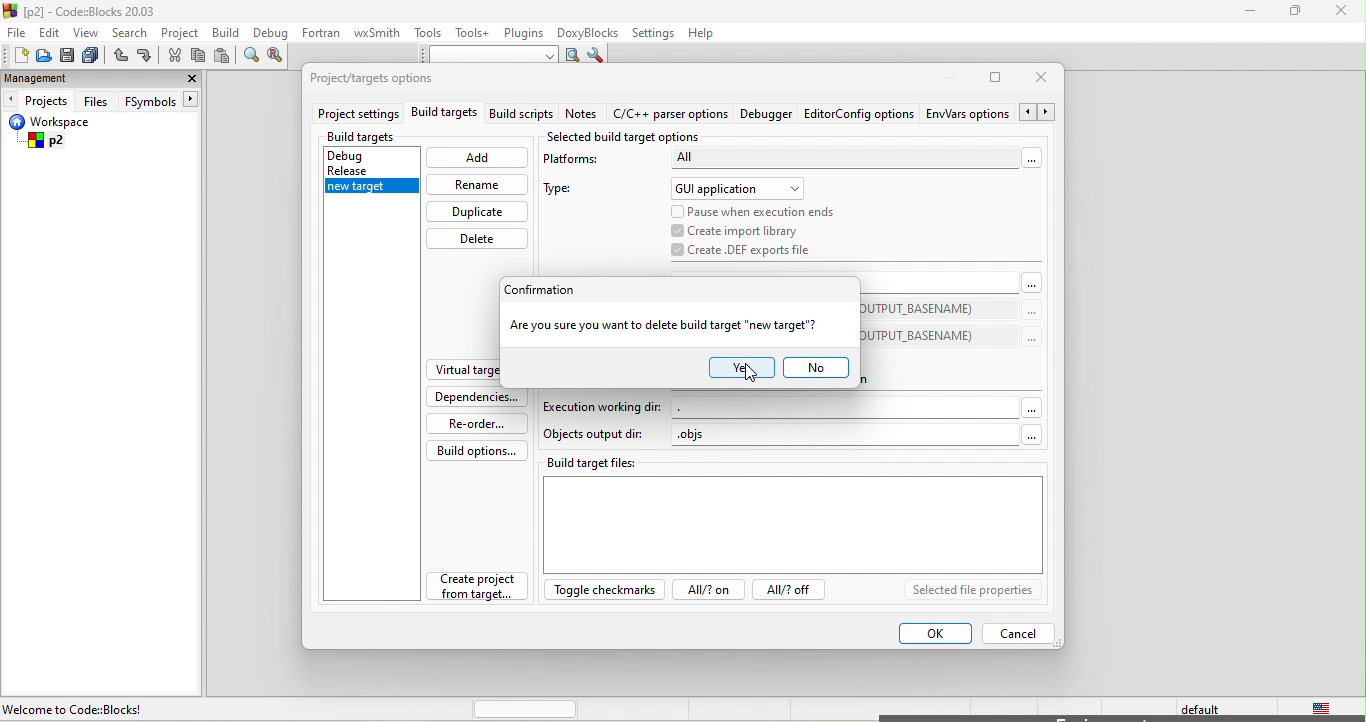 The height and width of the screenshot is (722, 1366). What do you see at coordinates (793, 407) in the screenshot?
I see `execution working dir` at bounding box center [793, 407].